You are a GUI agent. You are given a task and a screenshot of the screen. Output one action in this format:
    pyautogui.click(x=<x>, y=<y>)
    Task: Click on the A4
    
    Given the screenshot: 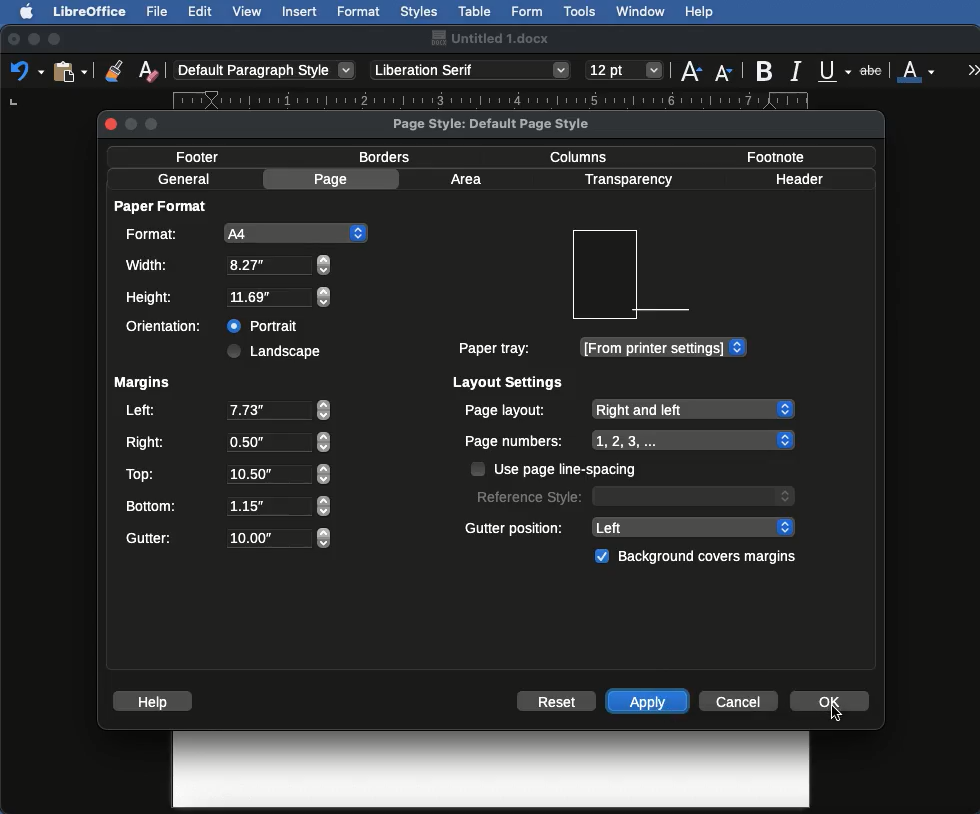 What is the action you would take?
    pyautogui.click(x=243, y=233)
    